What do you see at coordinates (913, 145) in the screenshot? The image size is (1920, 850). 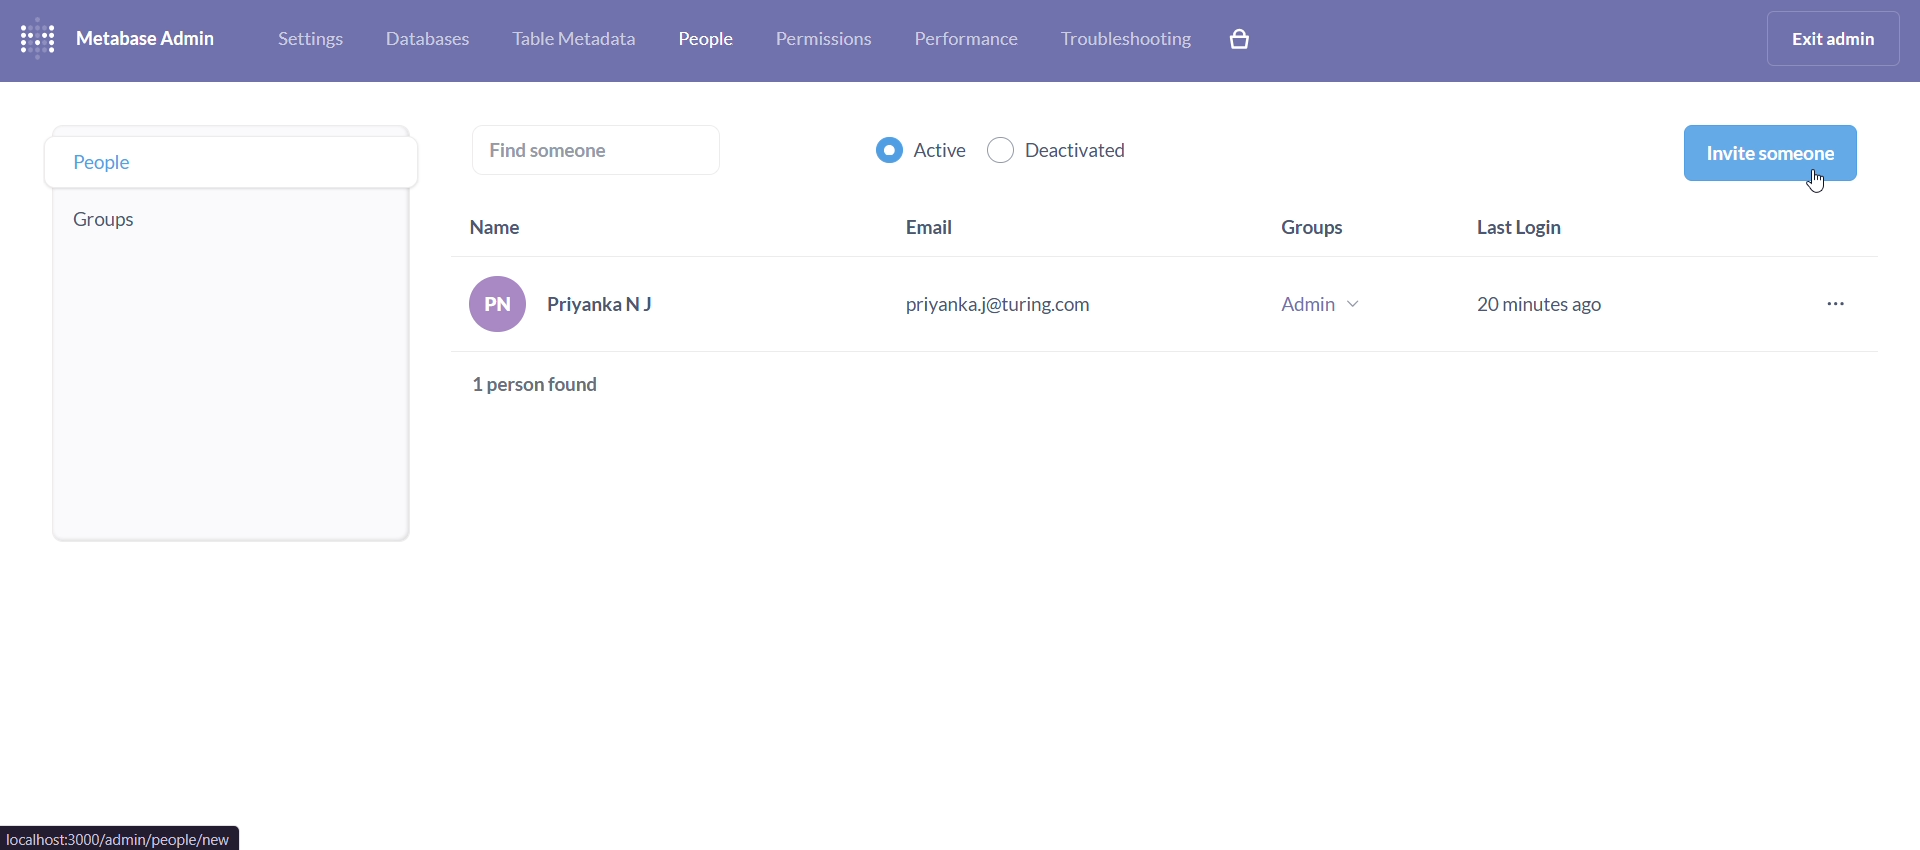 I see `active` at bounding box center [913, 145].